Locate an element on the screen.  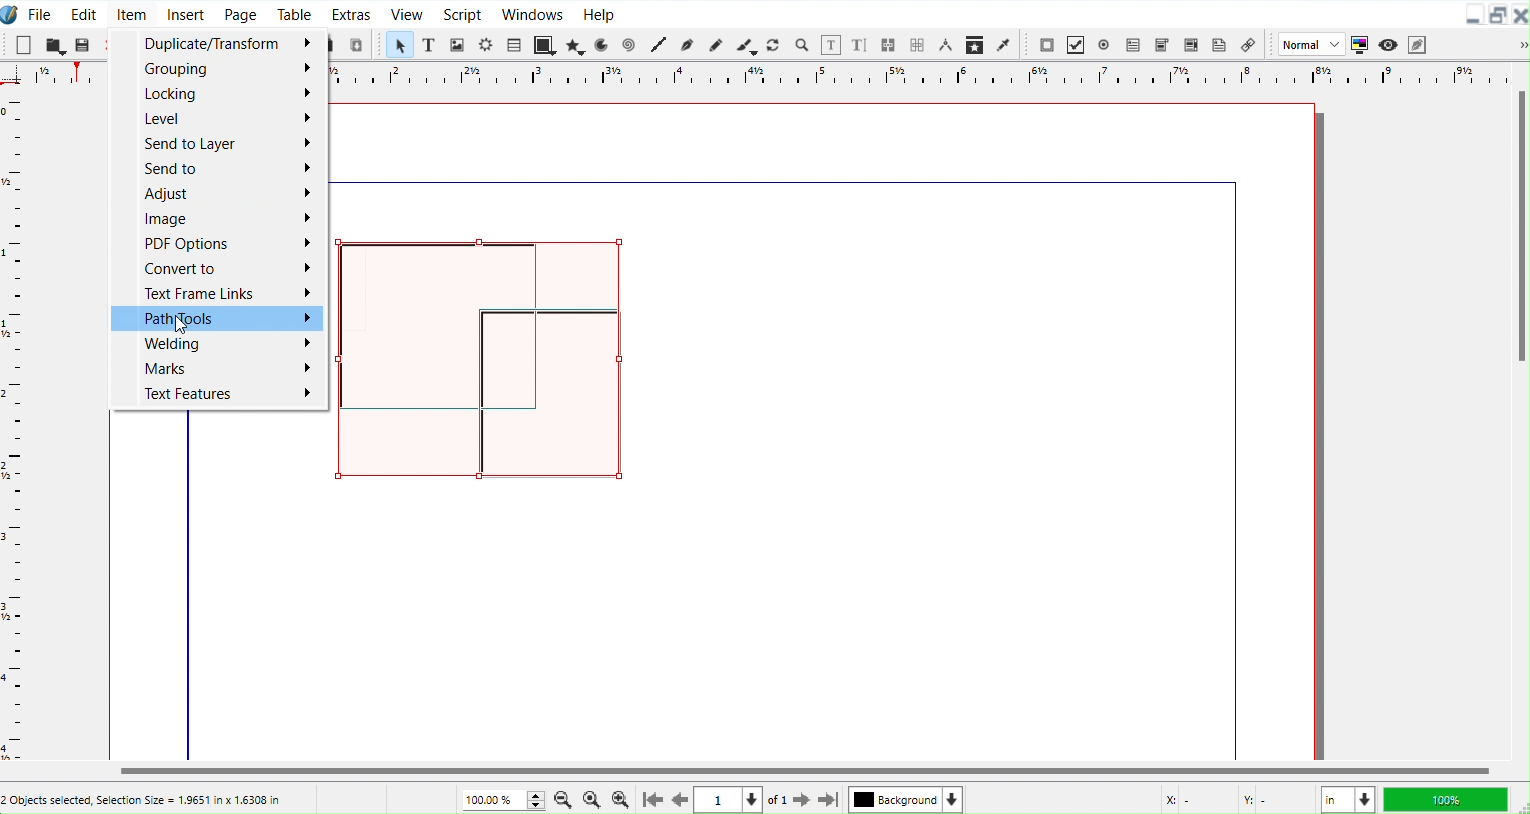
New is located at coordinates (23, 44).